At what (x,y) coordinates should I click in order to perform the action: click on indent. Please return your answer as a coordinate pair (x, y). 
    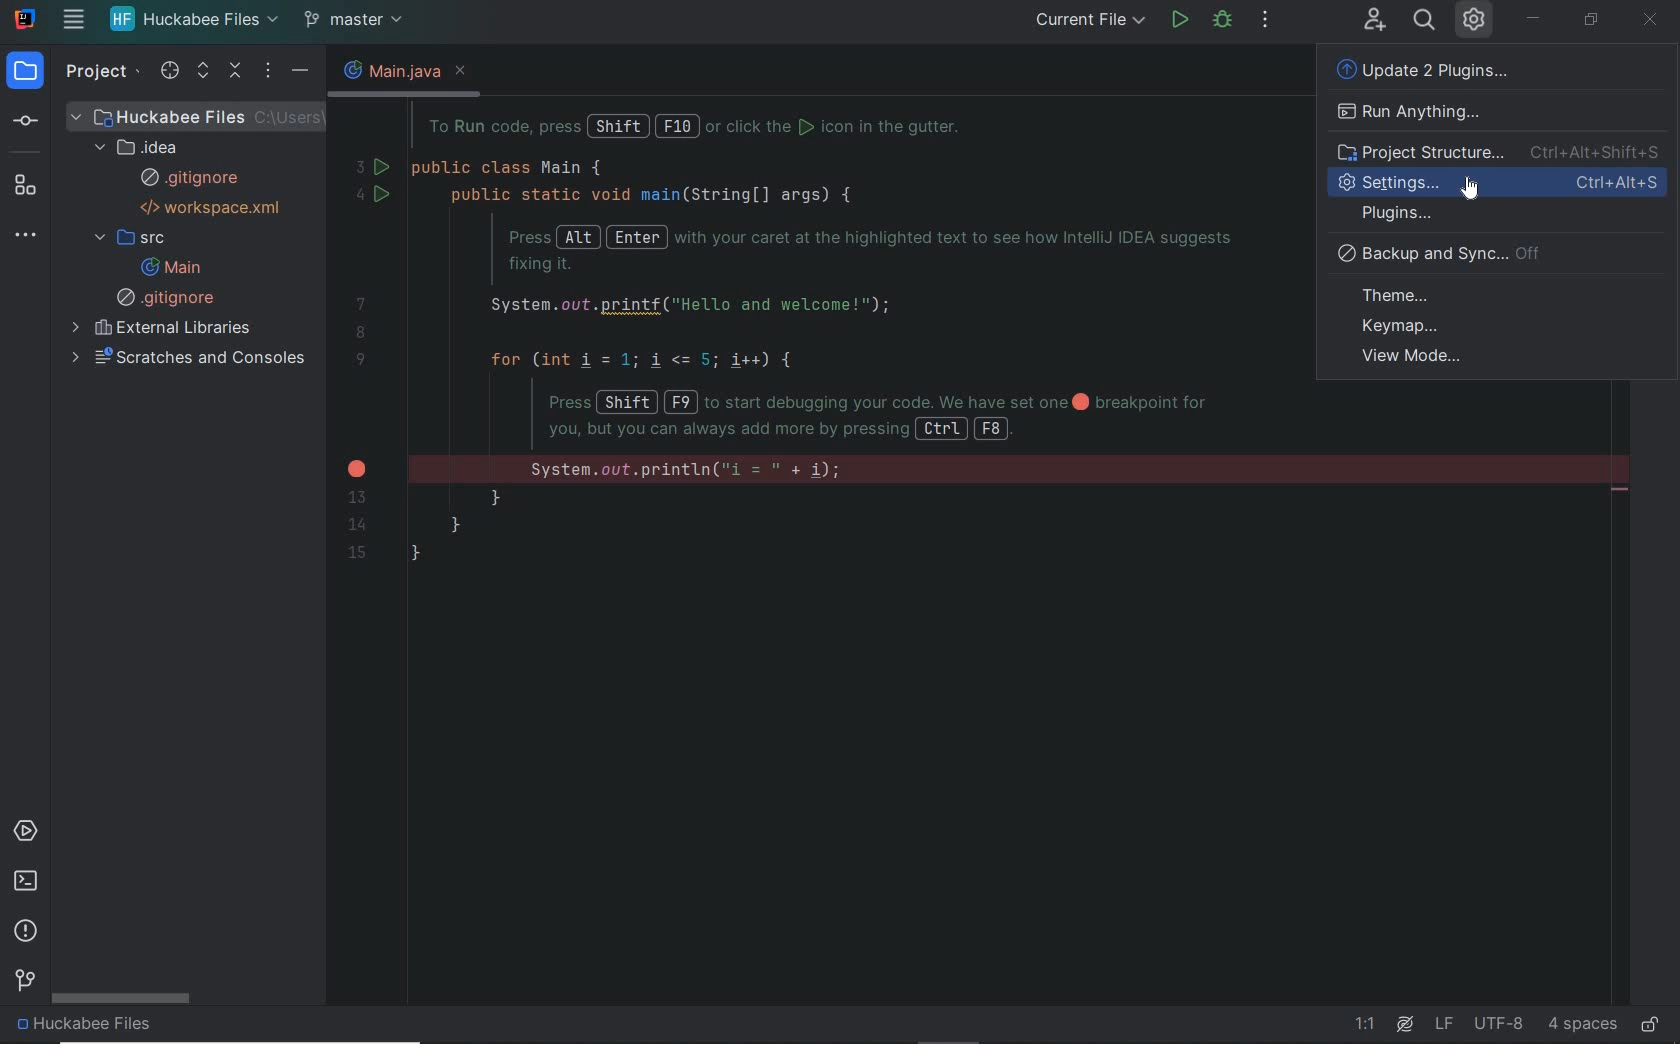
    Looking at the image, I should click on (1582, 1024).